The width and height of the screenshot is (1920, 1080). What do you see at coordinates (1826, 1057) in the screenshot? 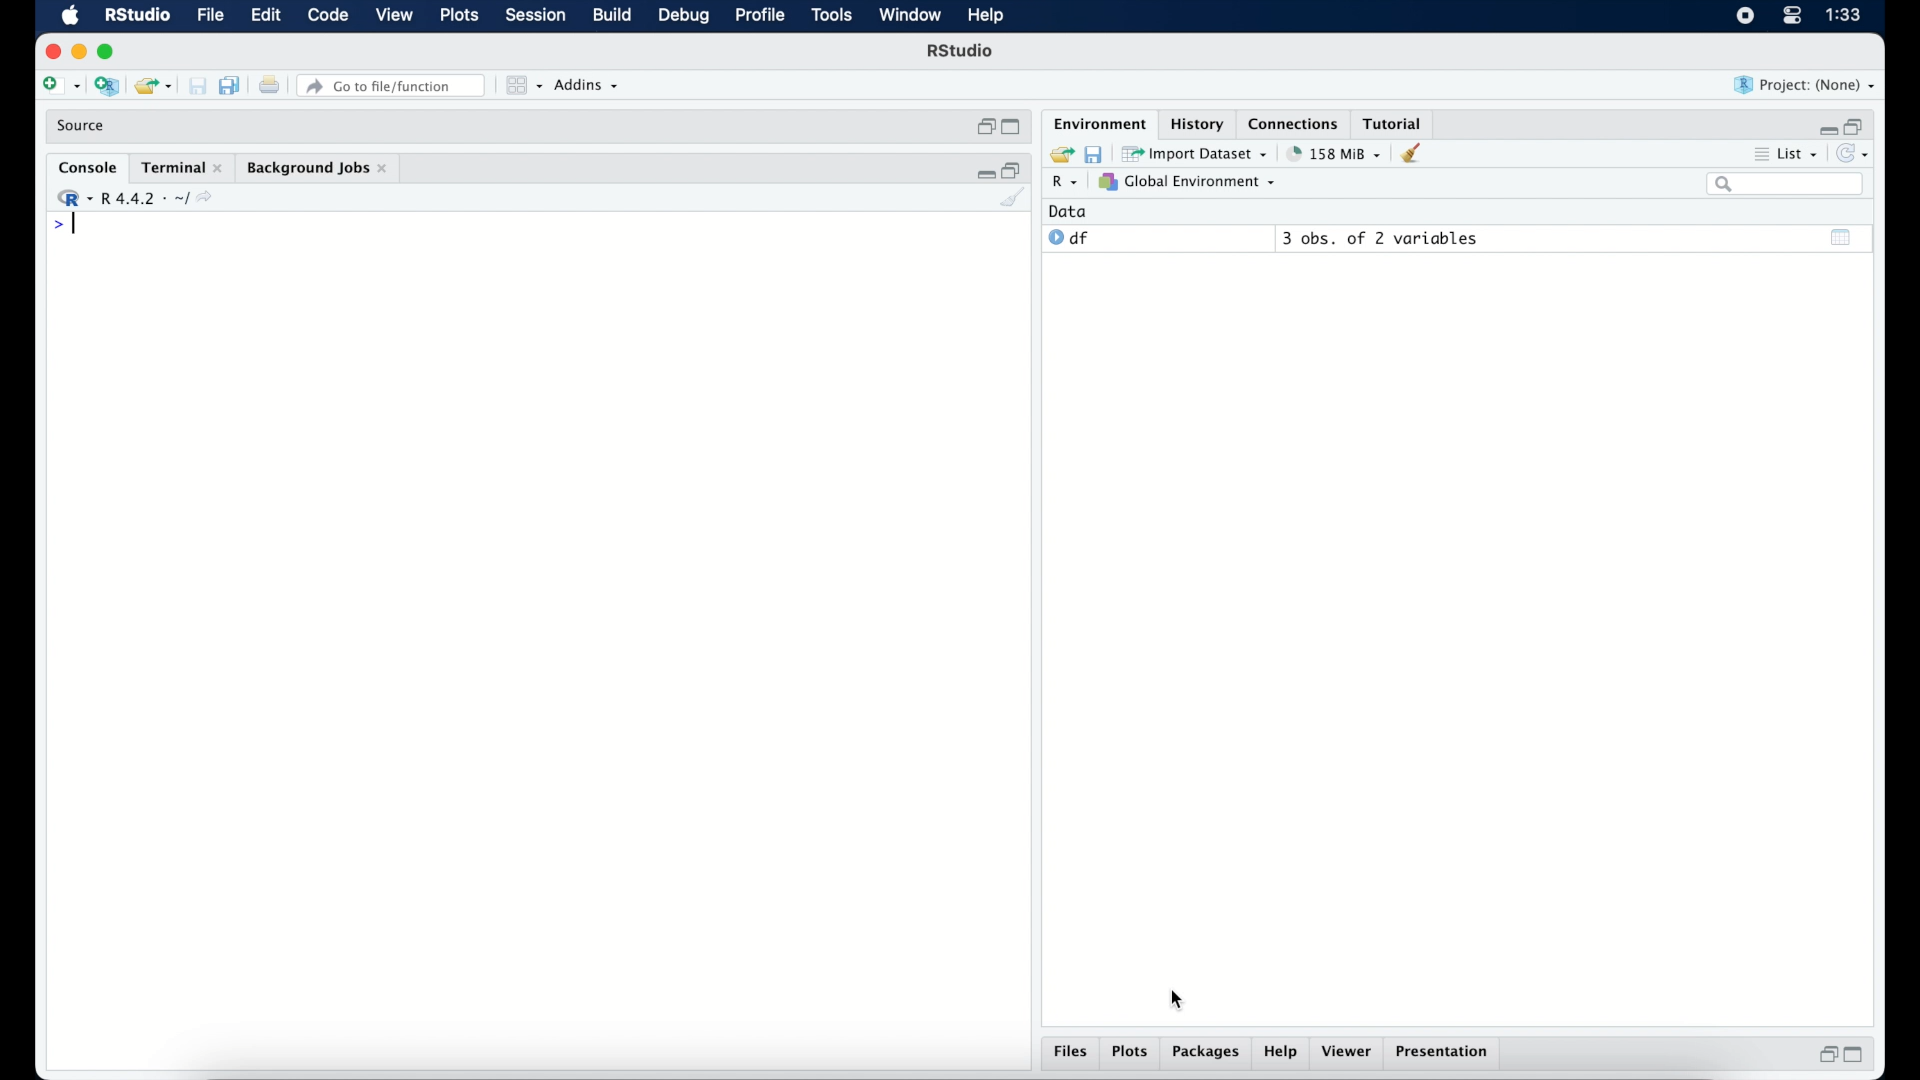
I see `restore down` at bounding box center [1826, 1057].